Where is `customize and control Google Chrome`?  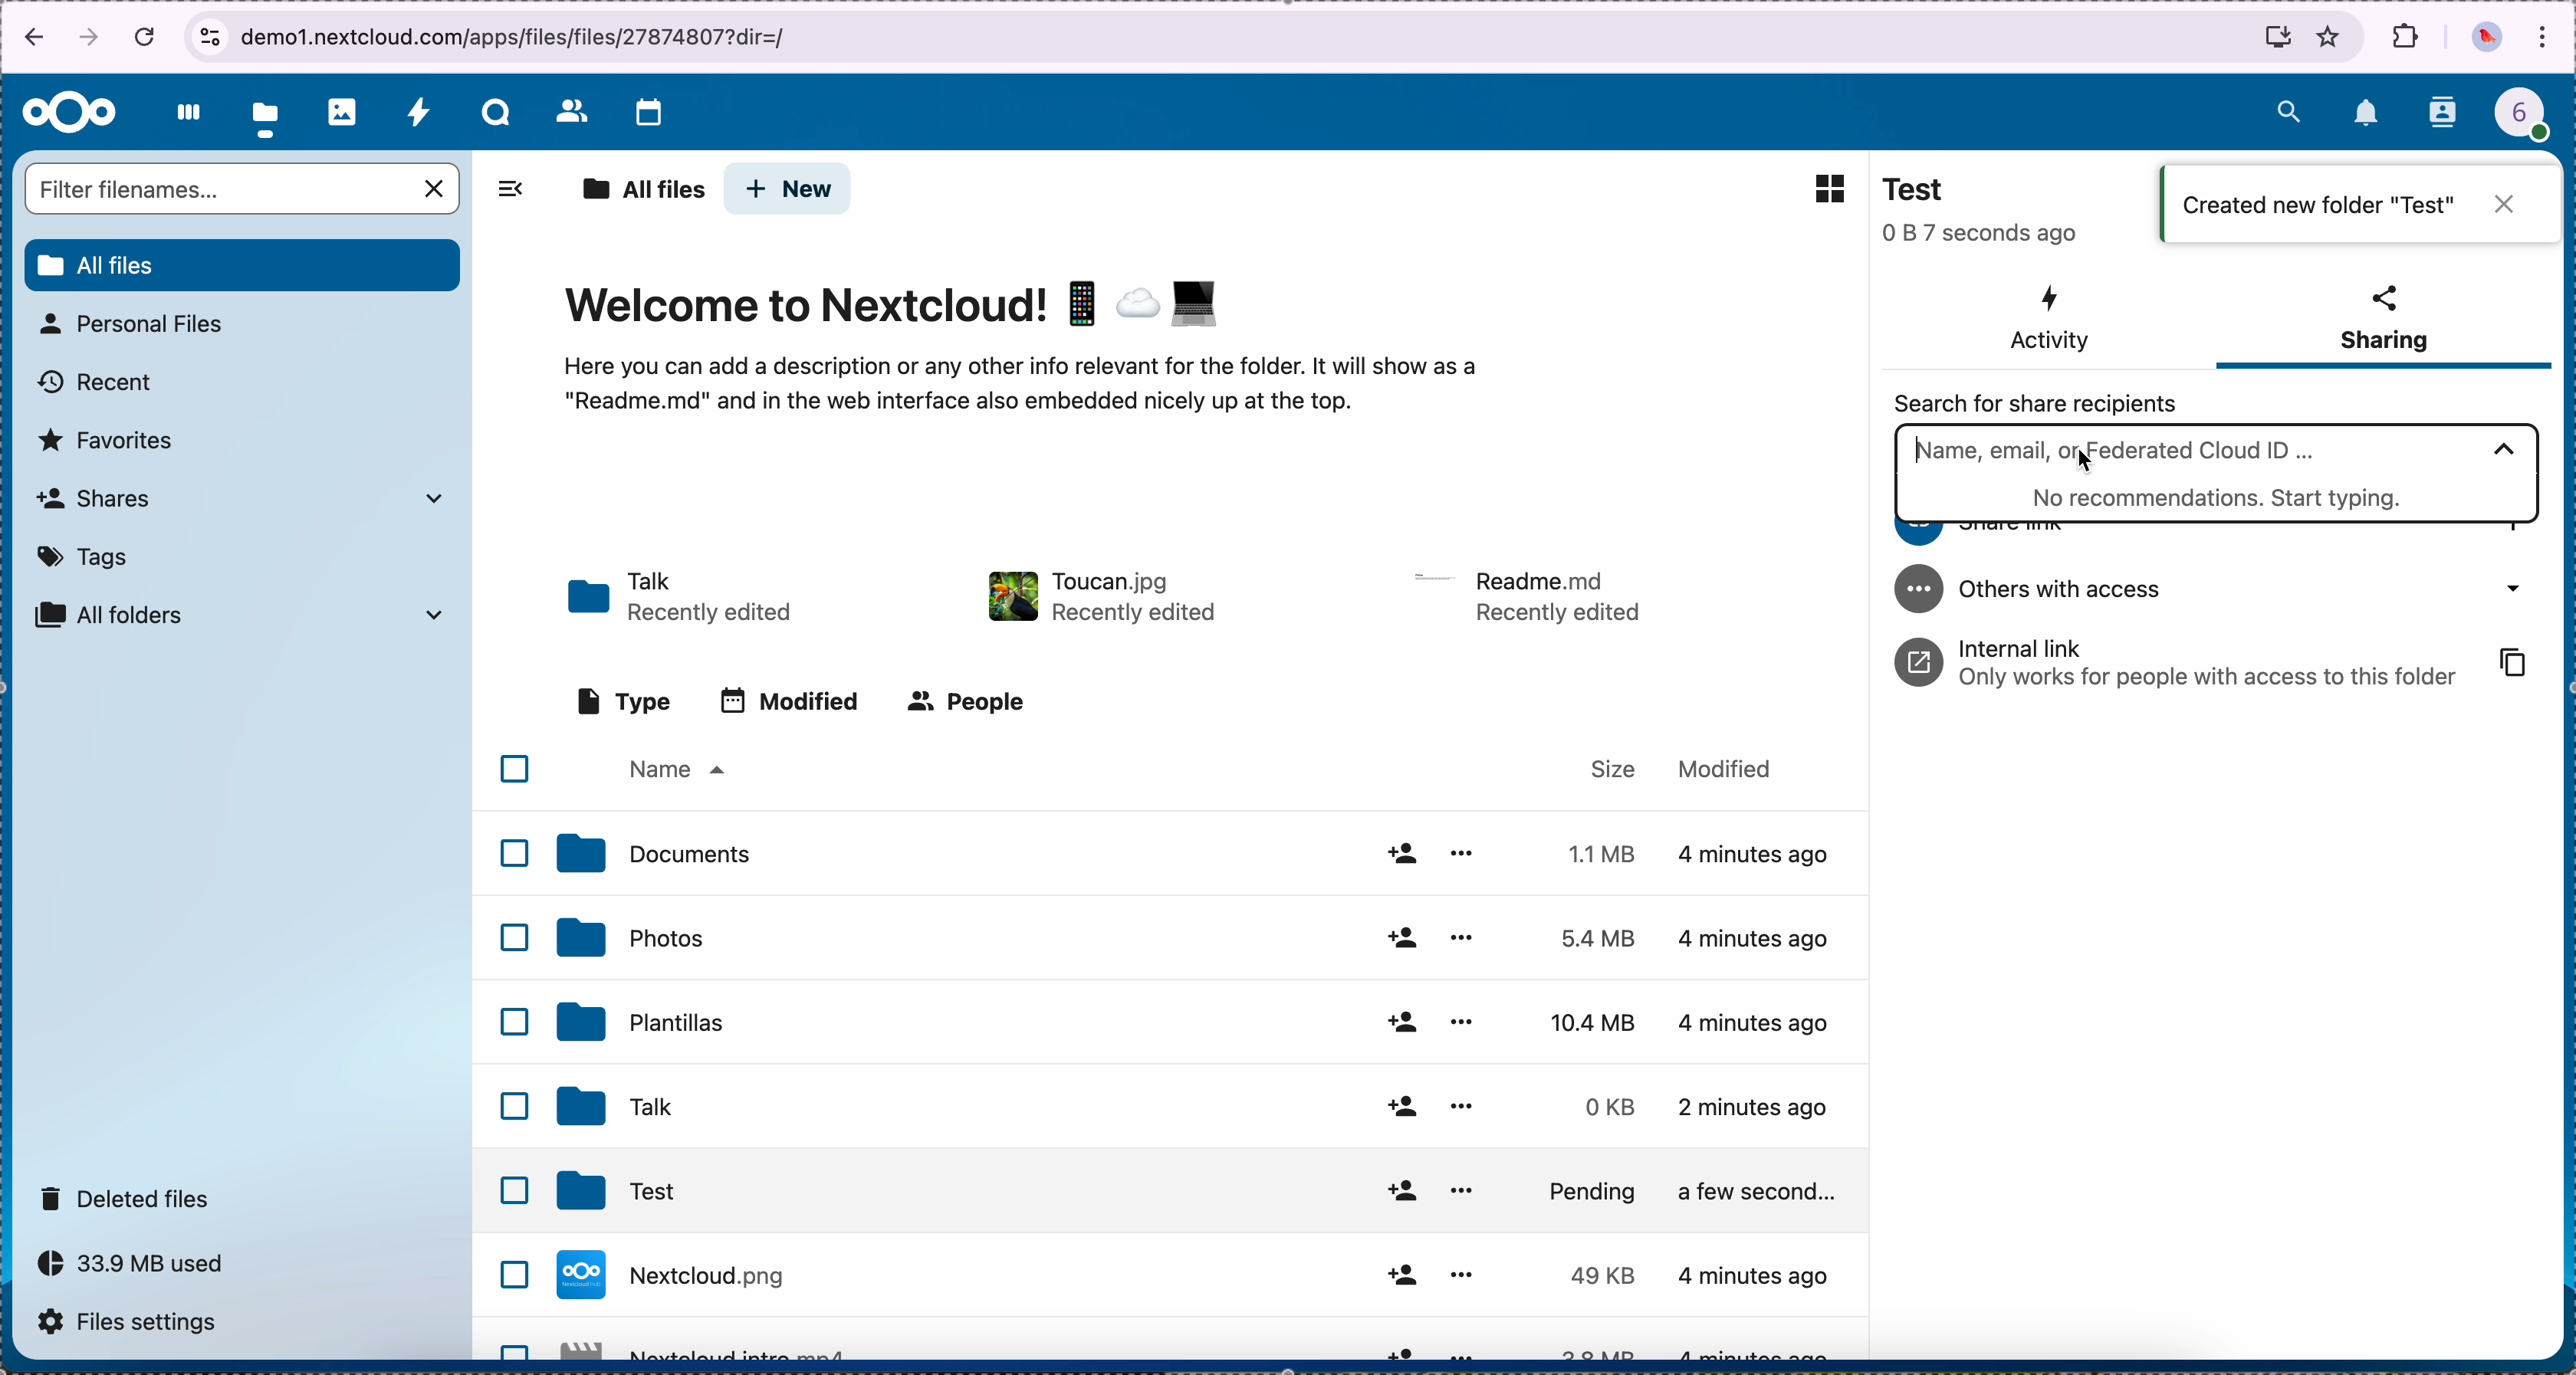
customize and control Google Chrome is located at coordinates (2544, 39).